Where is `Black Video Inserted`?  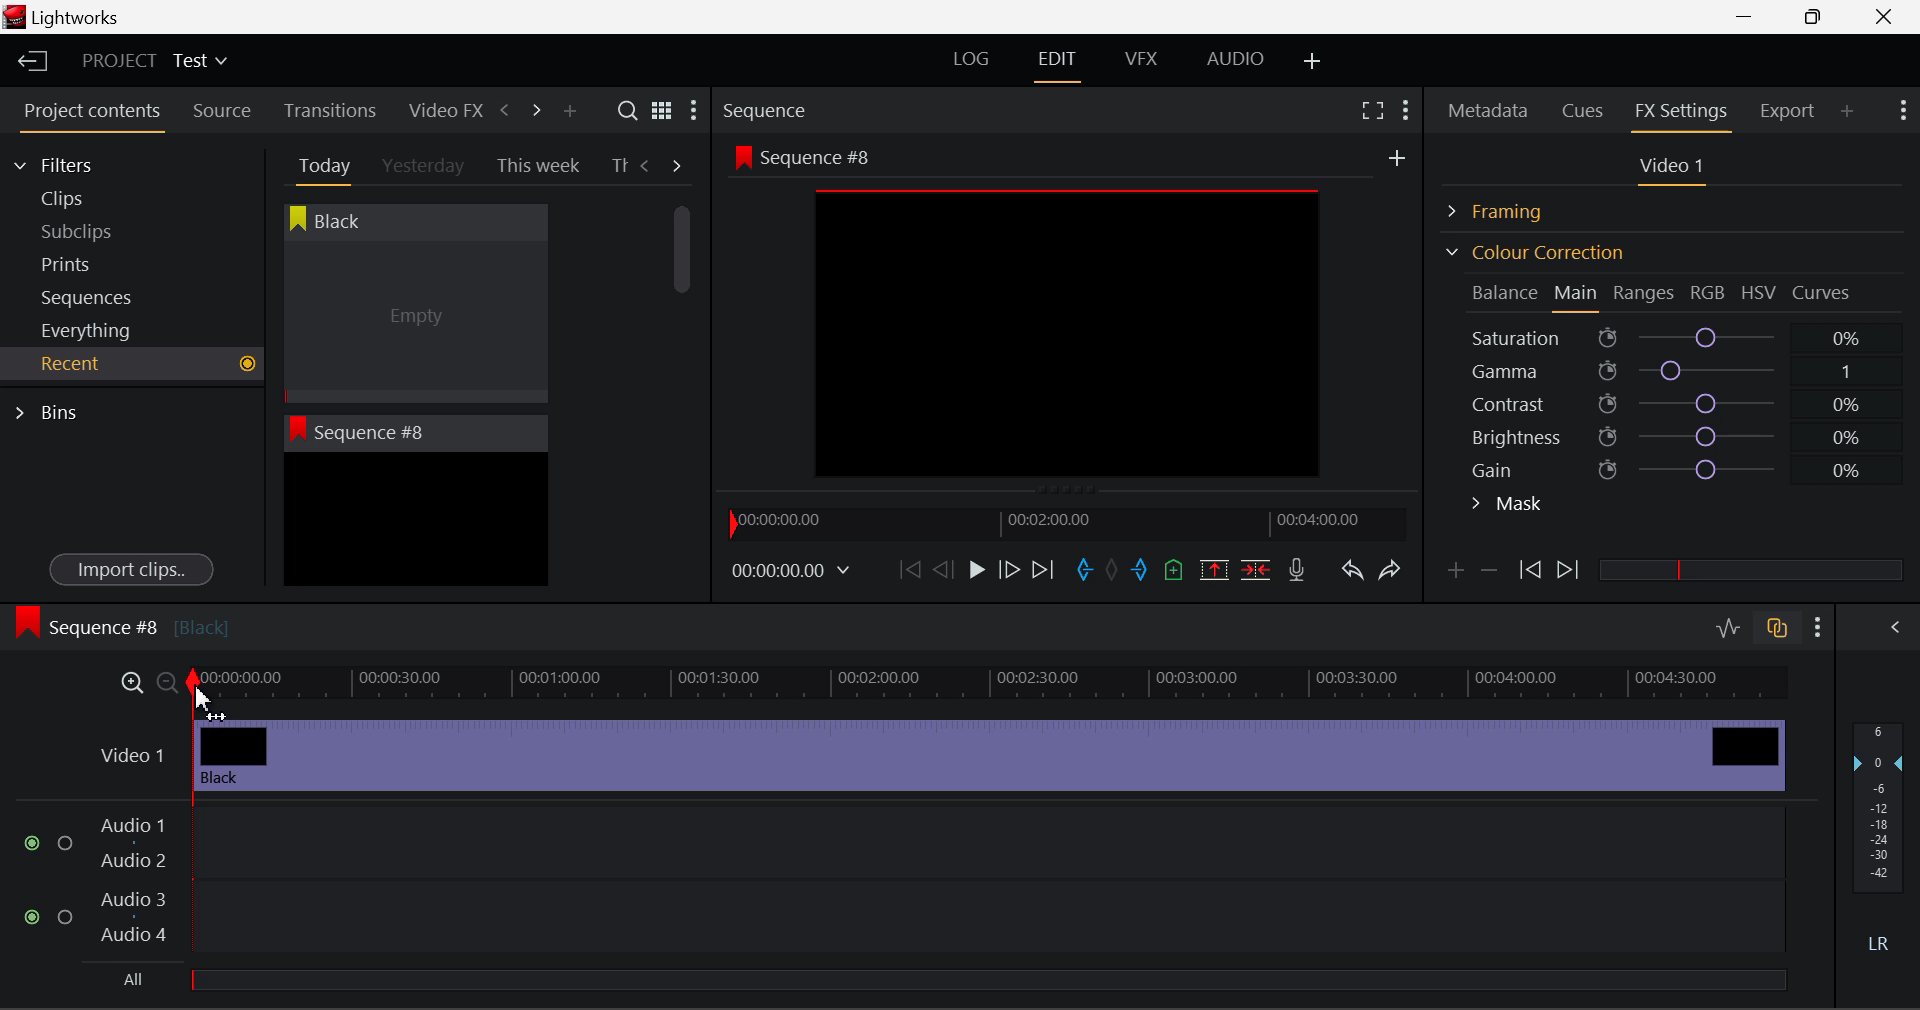
Black Video Inserted is located at coordinates (989, 753).